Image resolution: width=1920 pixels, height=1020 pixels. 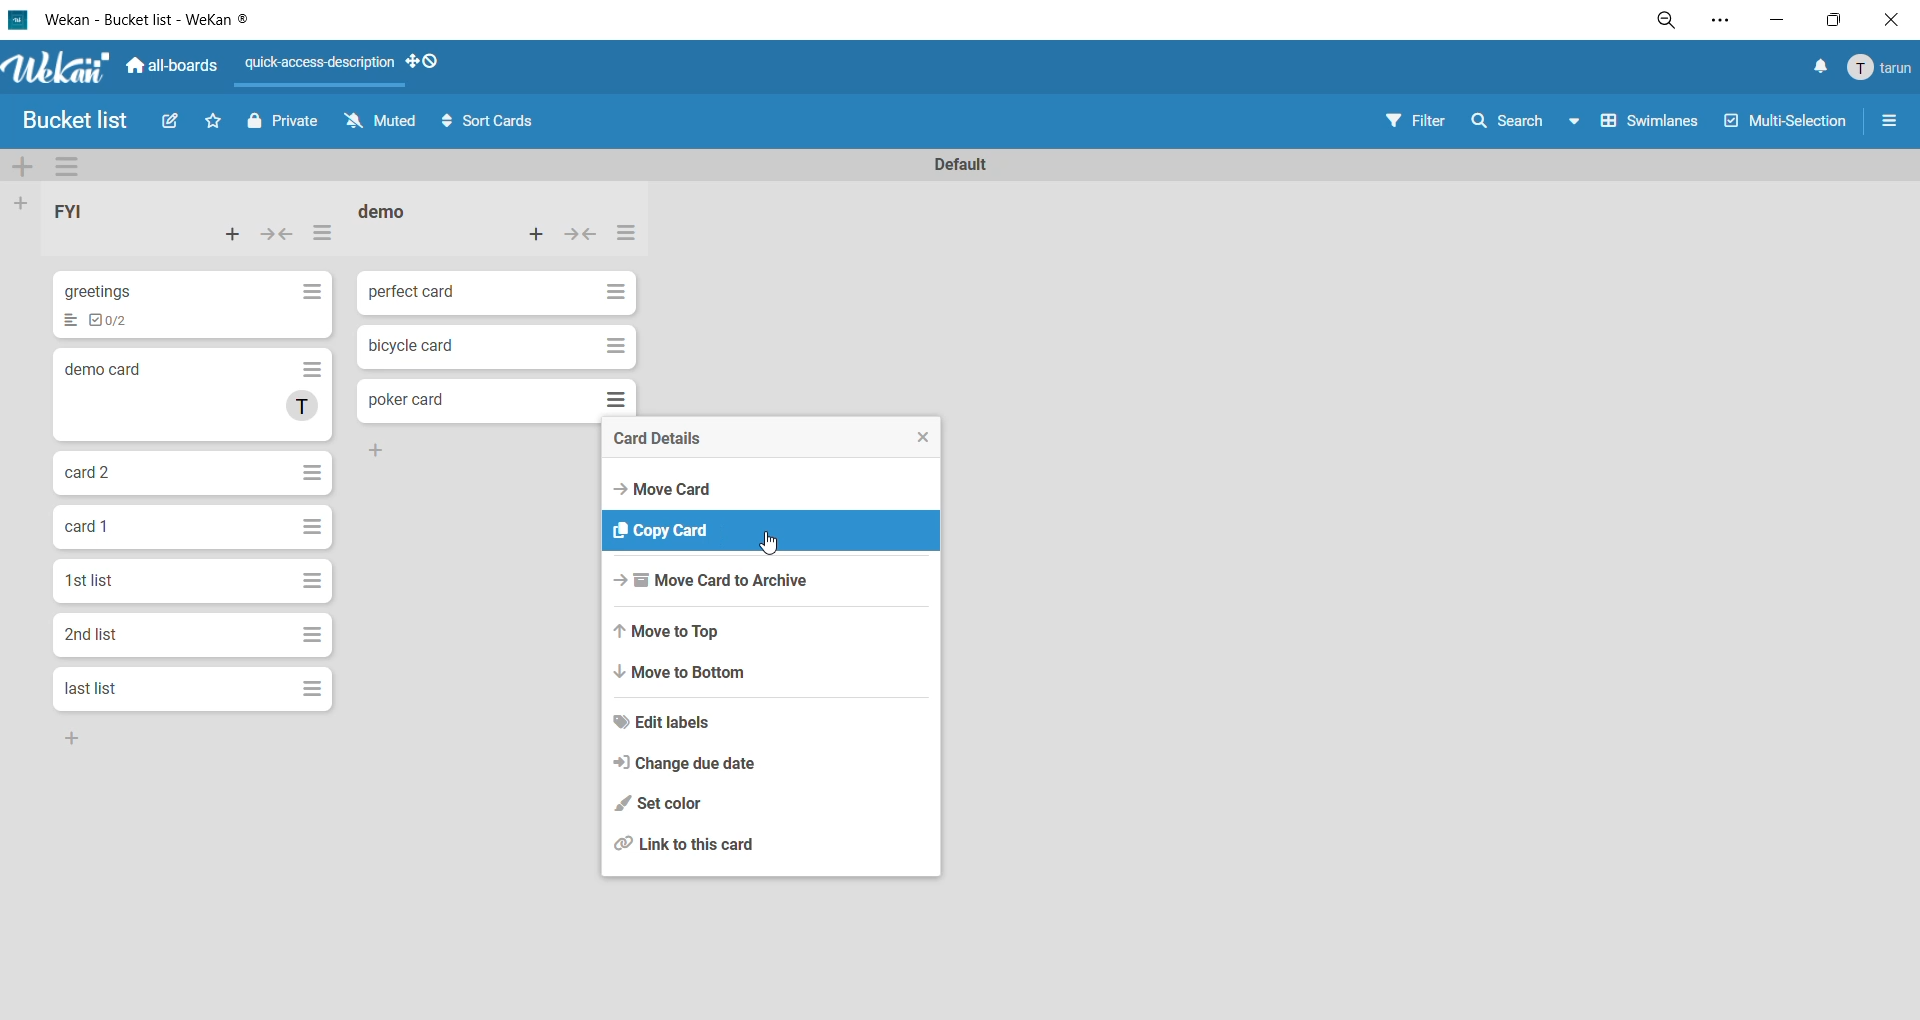 I want to click on link to this card, so click(x=694, y=844).